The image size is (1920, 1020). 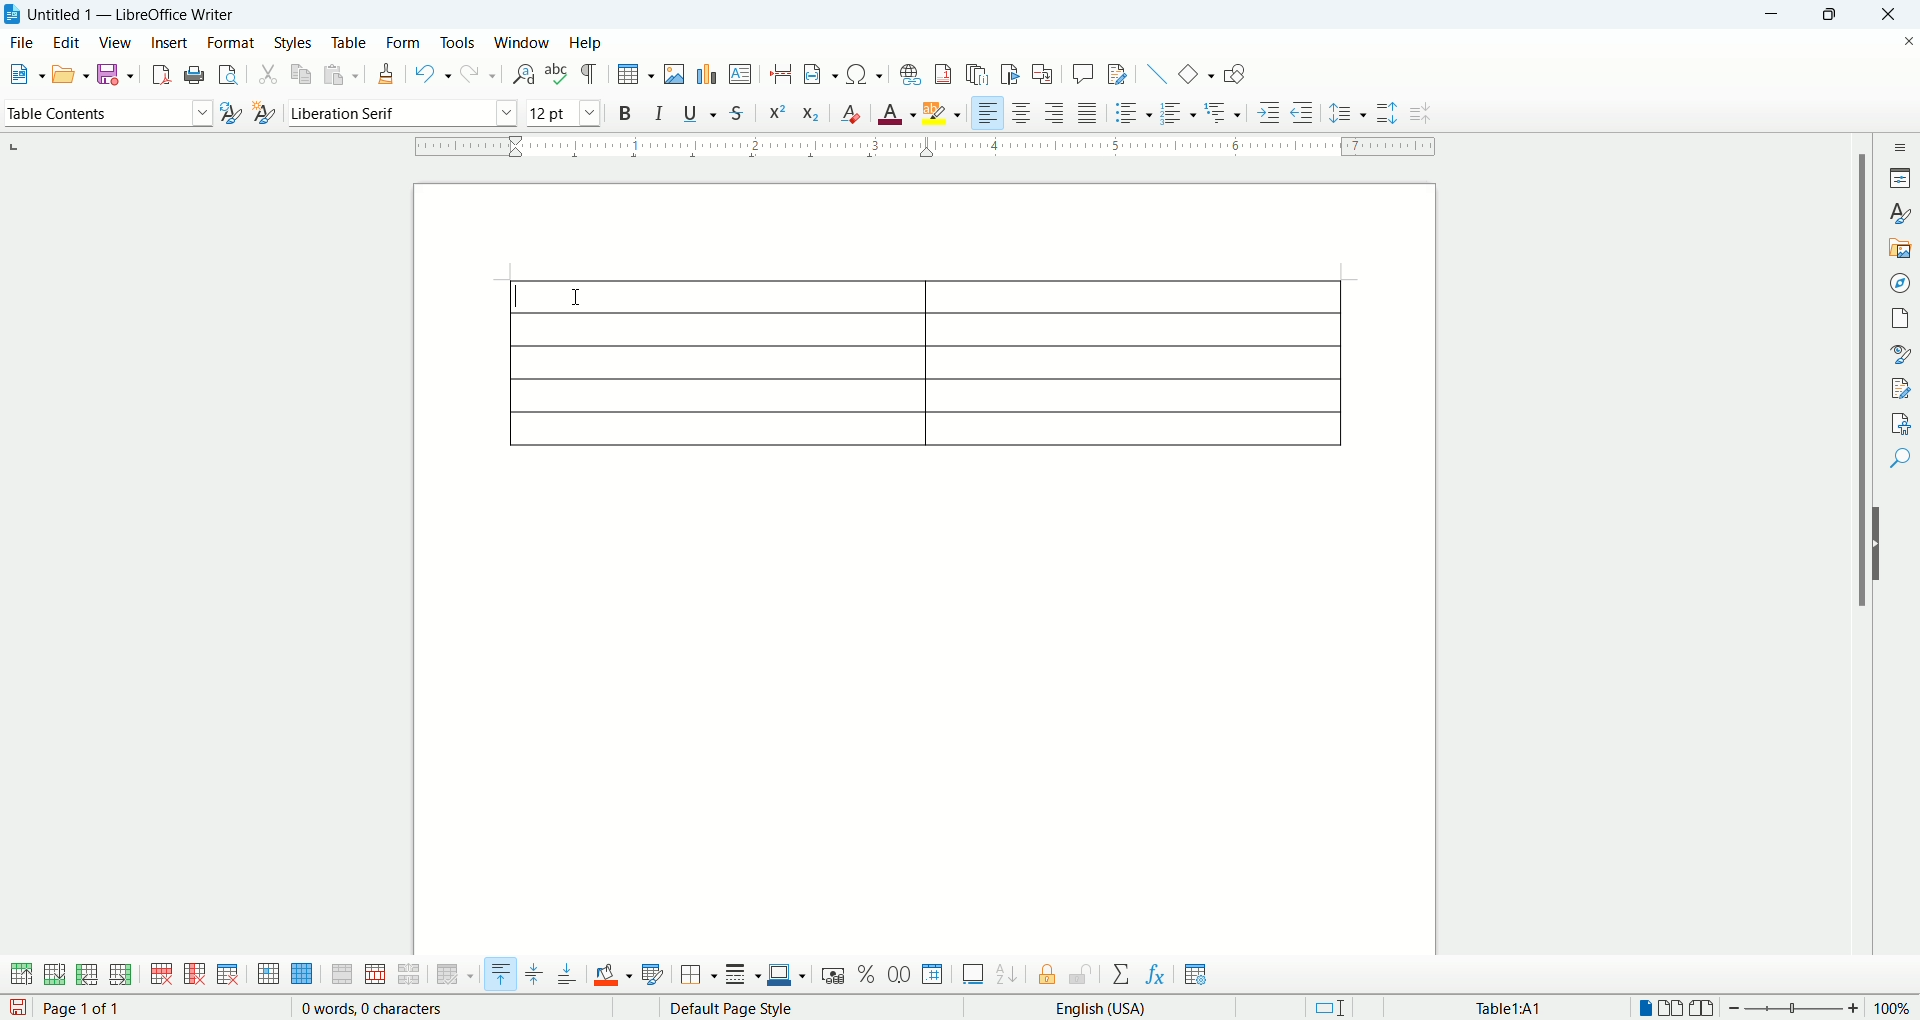 What do you see at coordinates (386, 72) in the screenshot?
I see `clone formatting` at bounding box center [386, 72].